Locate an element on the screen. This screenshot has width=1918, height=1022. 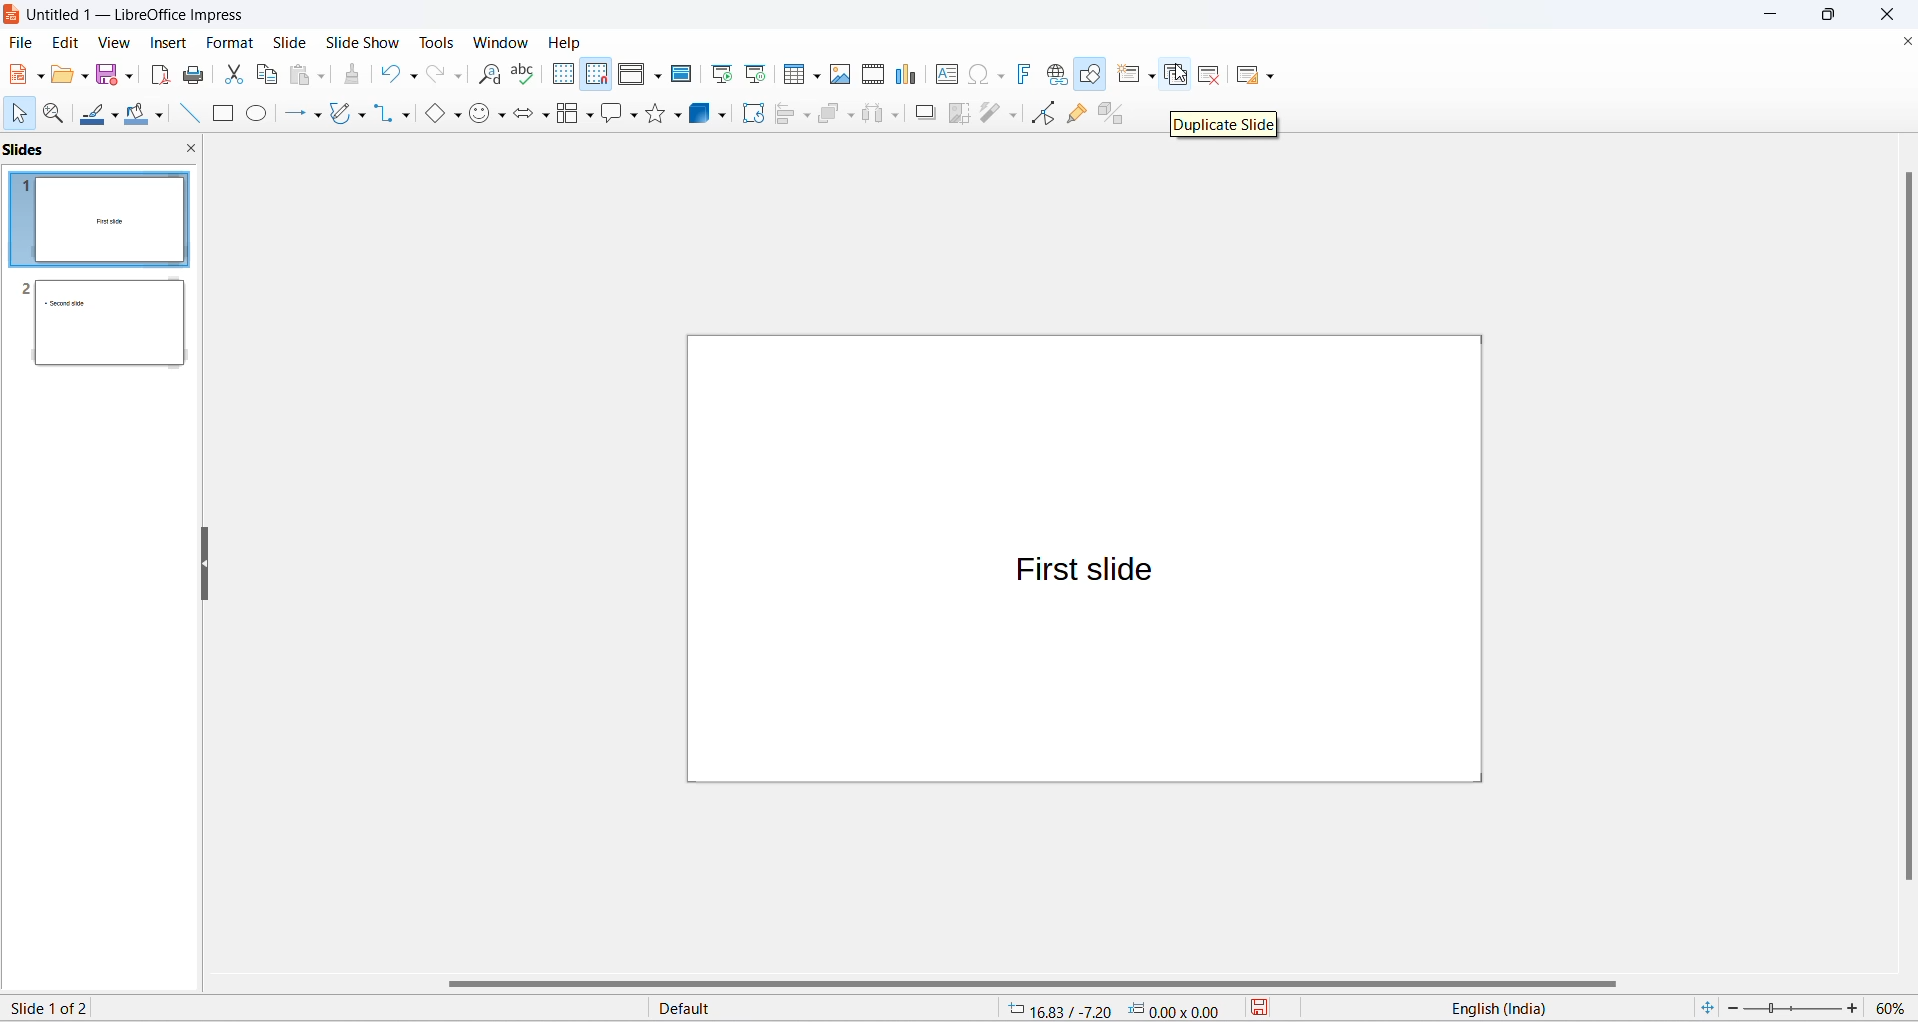
 is located at coordinates (19, 115).